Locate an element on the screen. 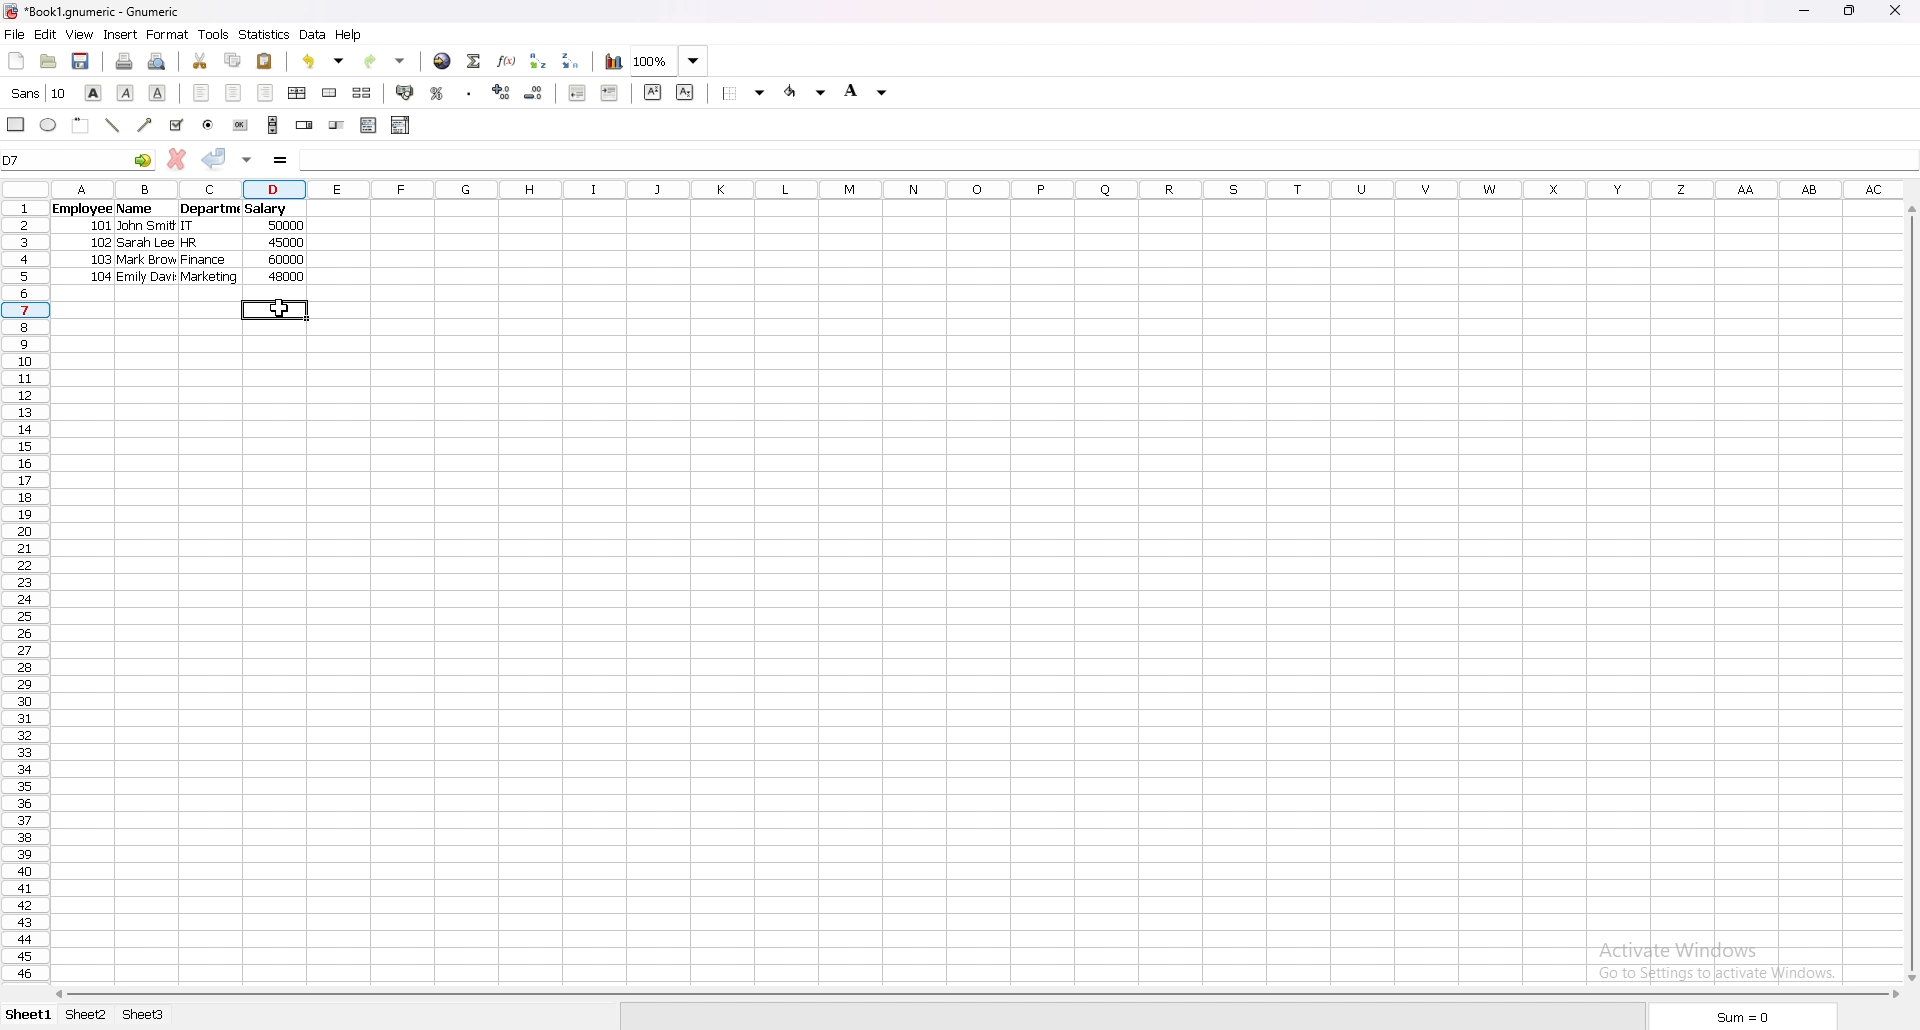 This screenshot has width=1920, height=1030. 45000 is located at coordinates (285, 244).